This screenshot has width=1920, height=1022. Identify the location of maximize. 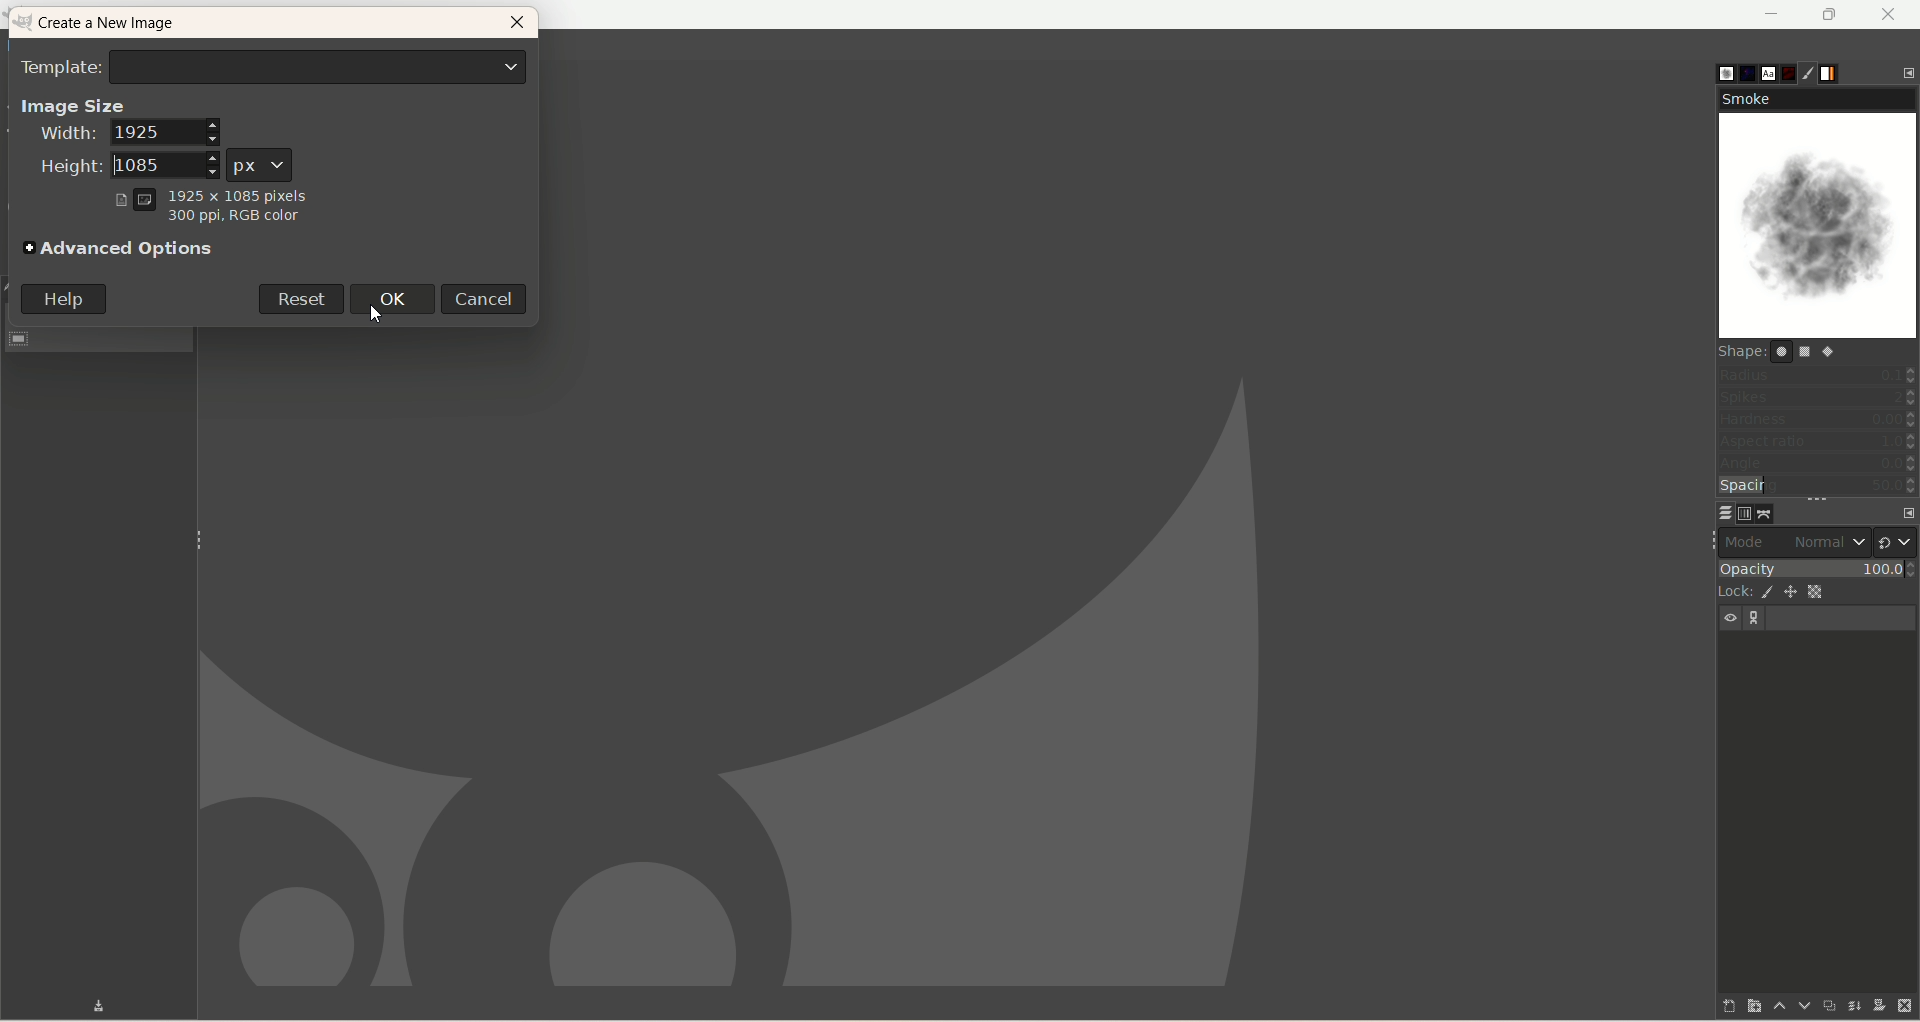
(1831, 15).